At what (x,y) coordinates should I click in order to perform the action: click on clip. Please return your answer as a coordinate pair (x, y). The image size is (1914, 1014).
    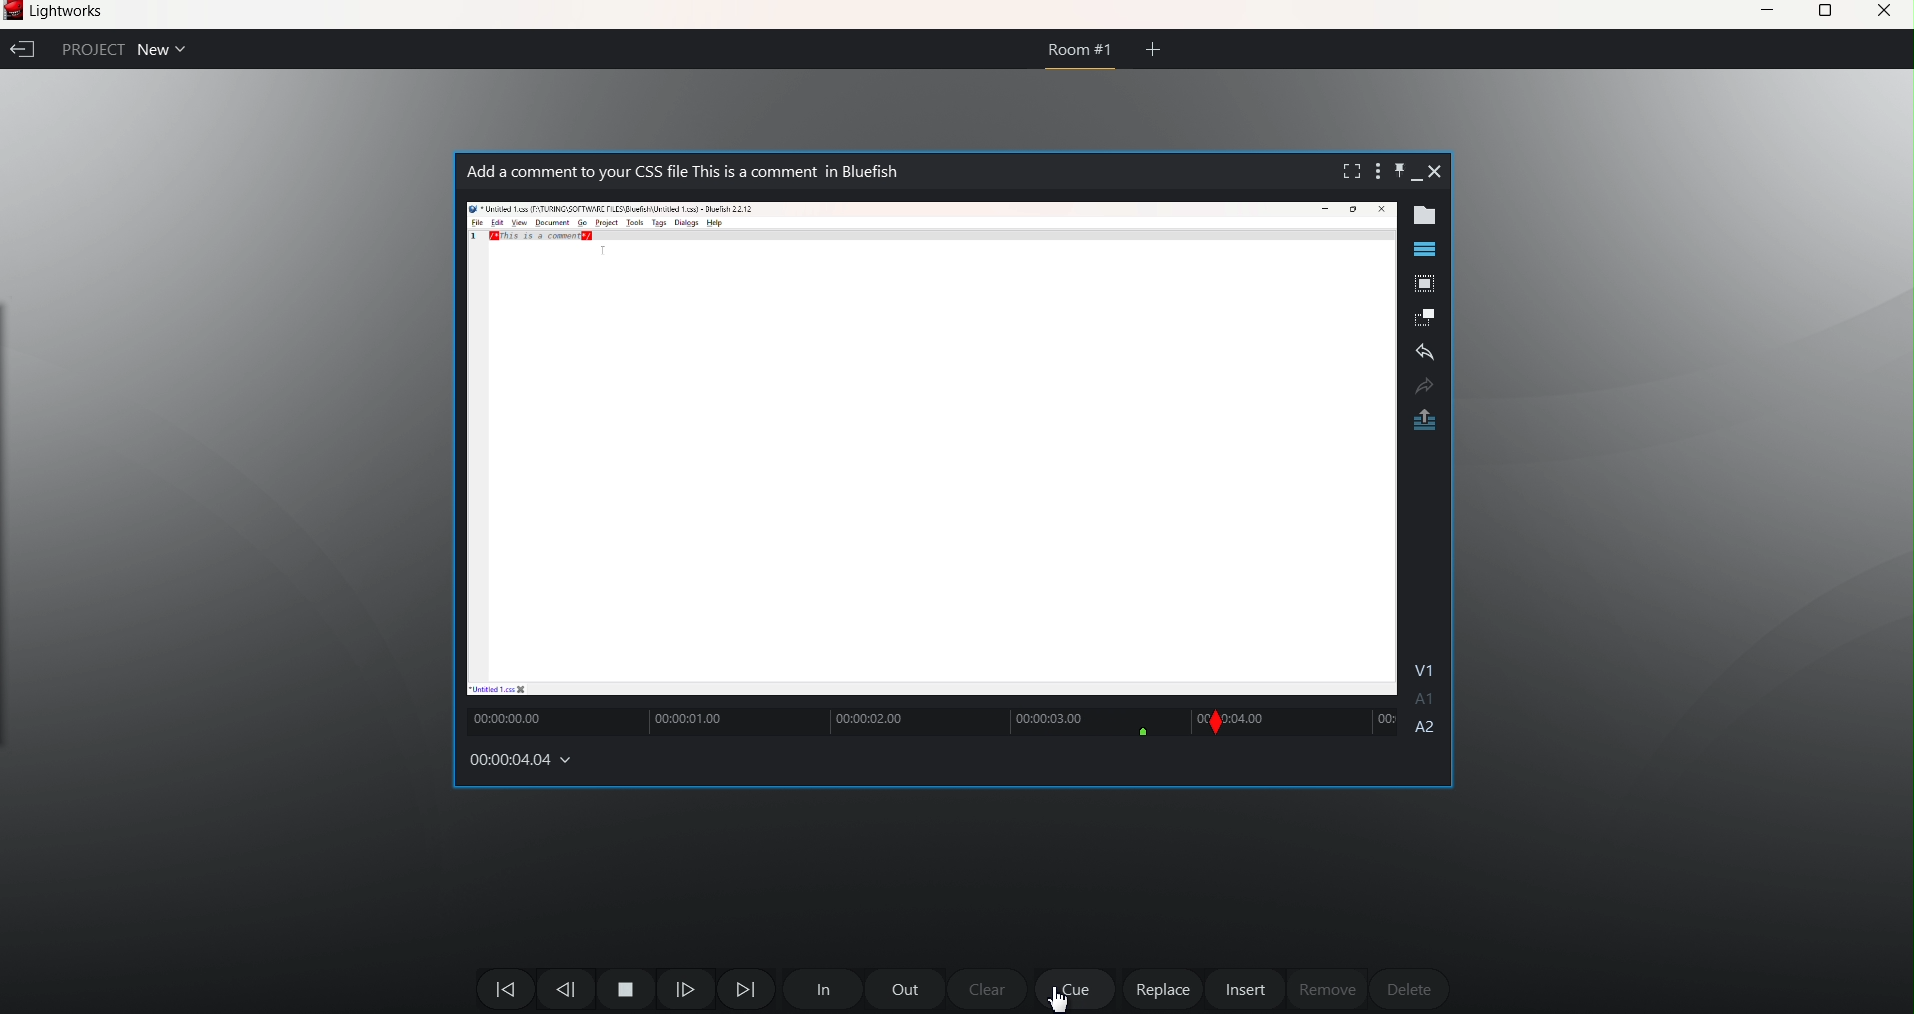
    Looking at the image, I should click on (931, 448).